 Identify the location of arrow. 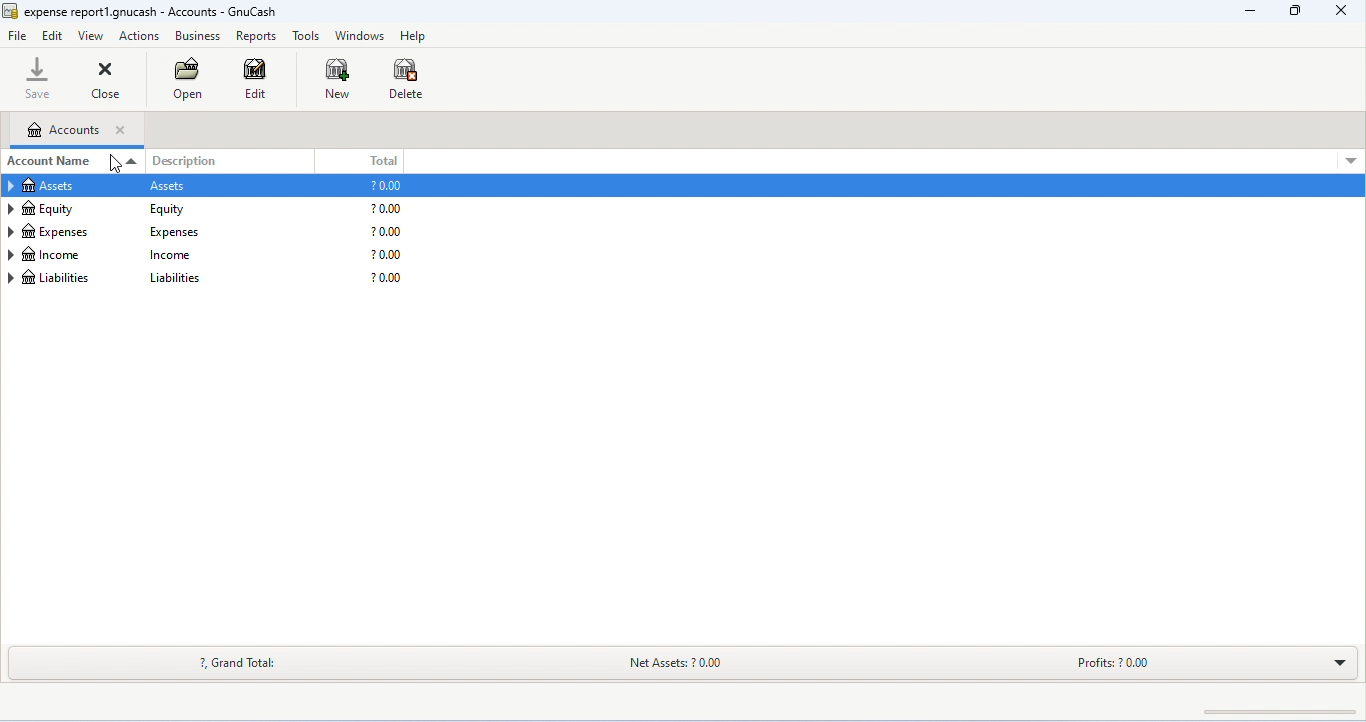
(9, 275).